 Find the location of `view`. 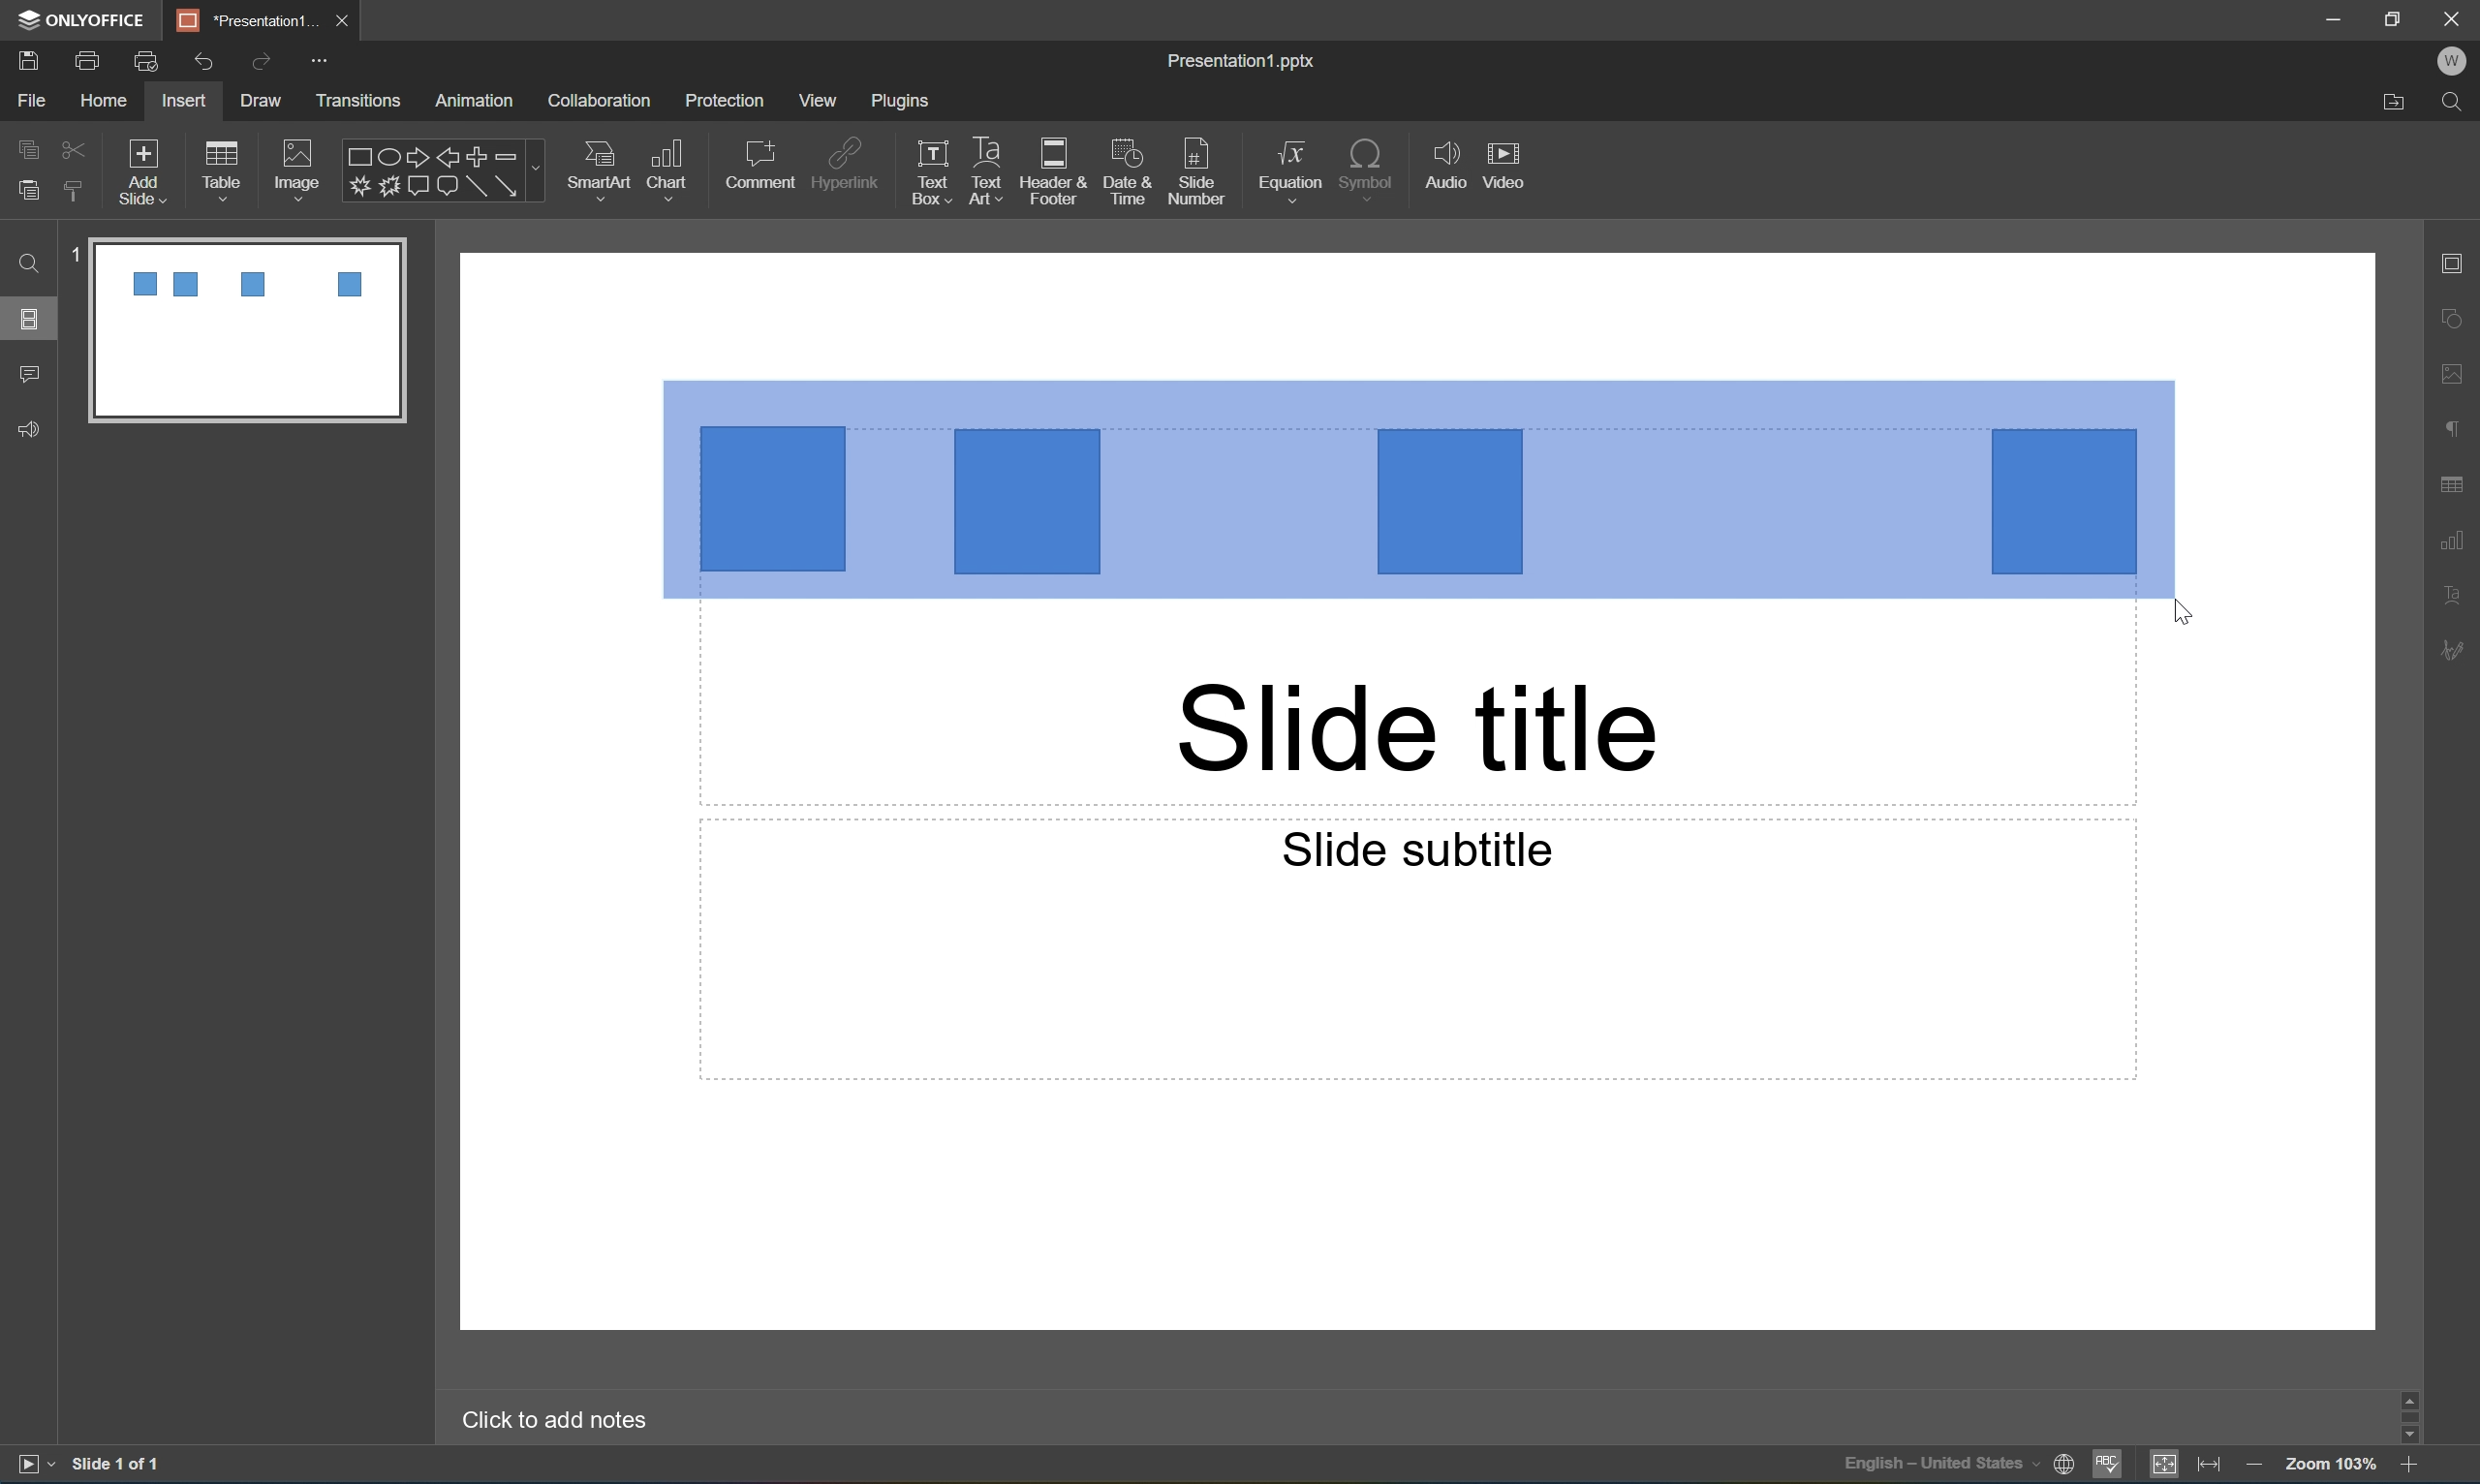

view is located at coordinates (814, 100).